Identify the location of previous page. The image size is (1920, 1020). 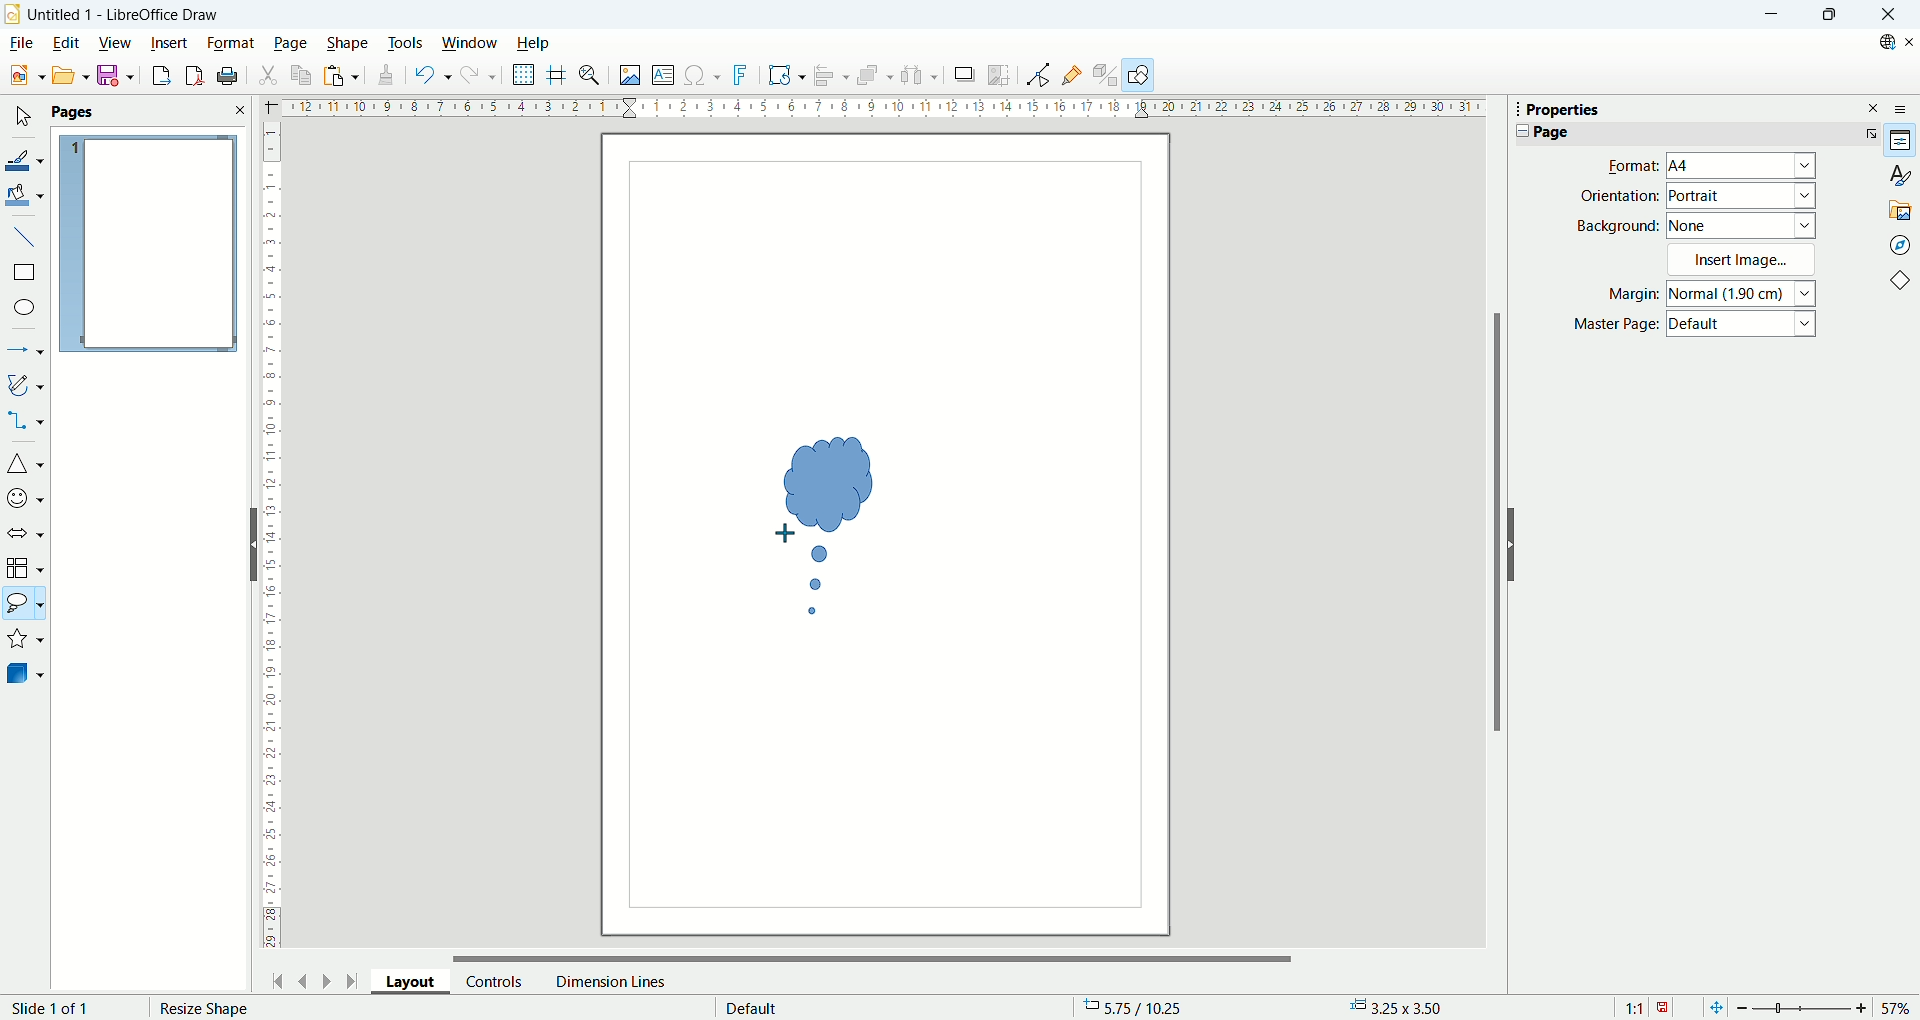
(305, 979).